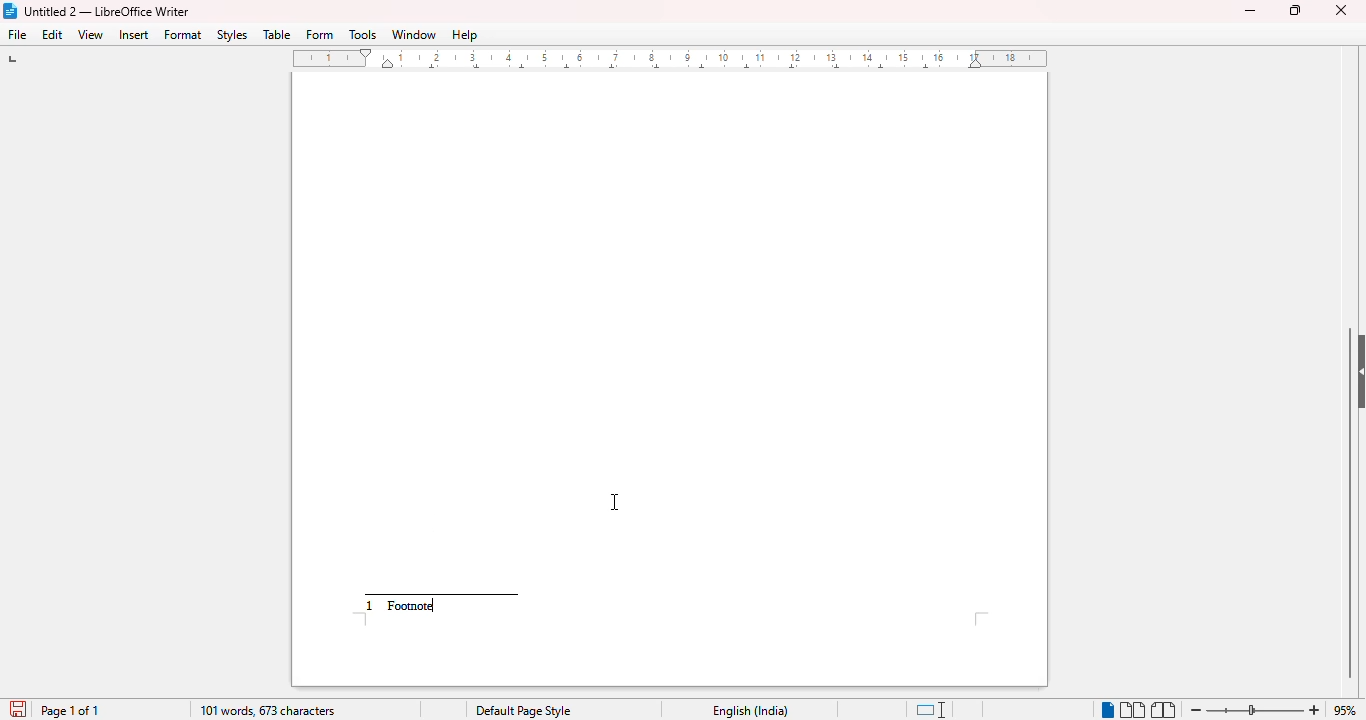 The width and height of the screenshot is (1366, 720). What do you see at coordinates (1257, 707) in the screenshot?
I see `Change zoom level` at bounding box center [1257, 707].